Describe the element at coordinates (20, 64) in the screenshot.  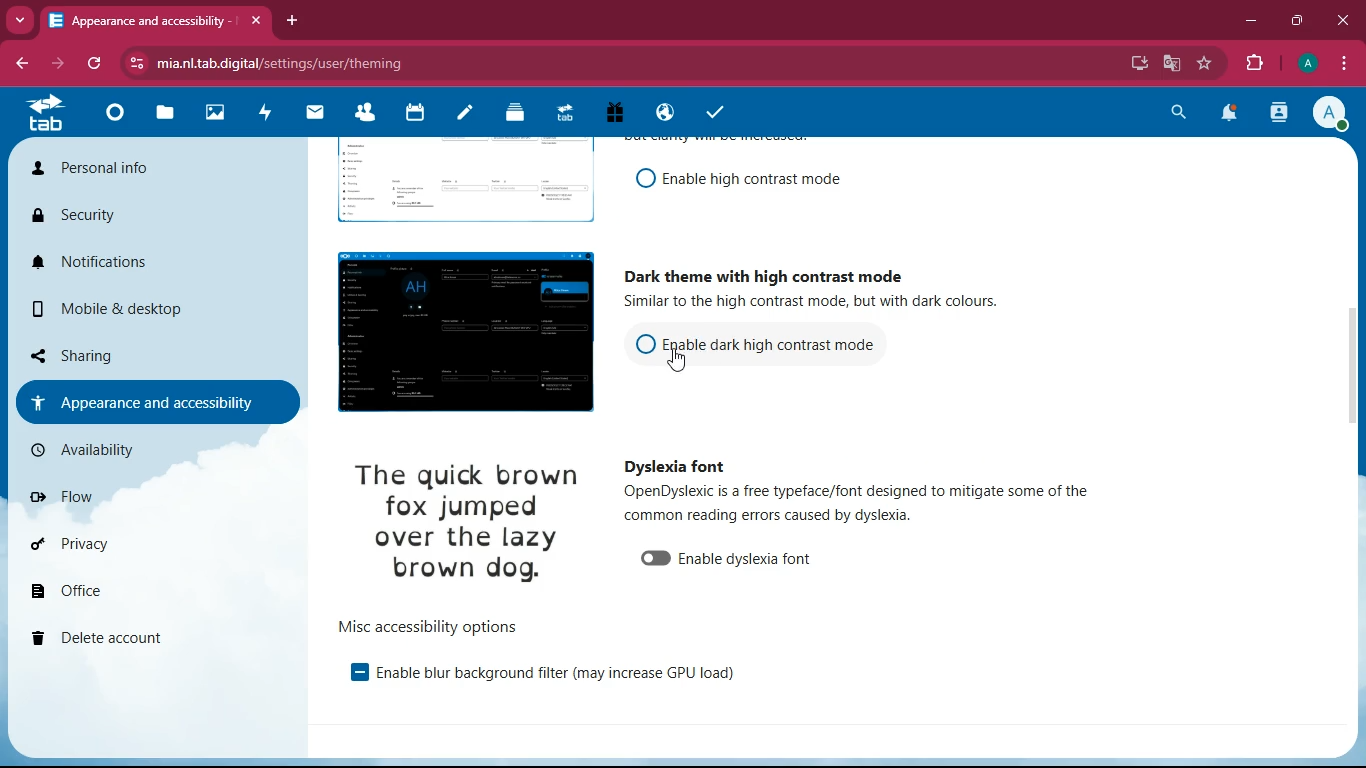
I see `back` at that location.